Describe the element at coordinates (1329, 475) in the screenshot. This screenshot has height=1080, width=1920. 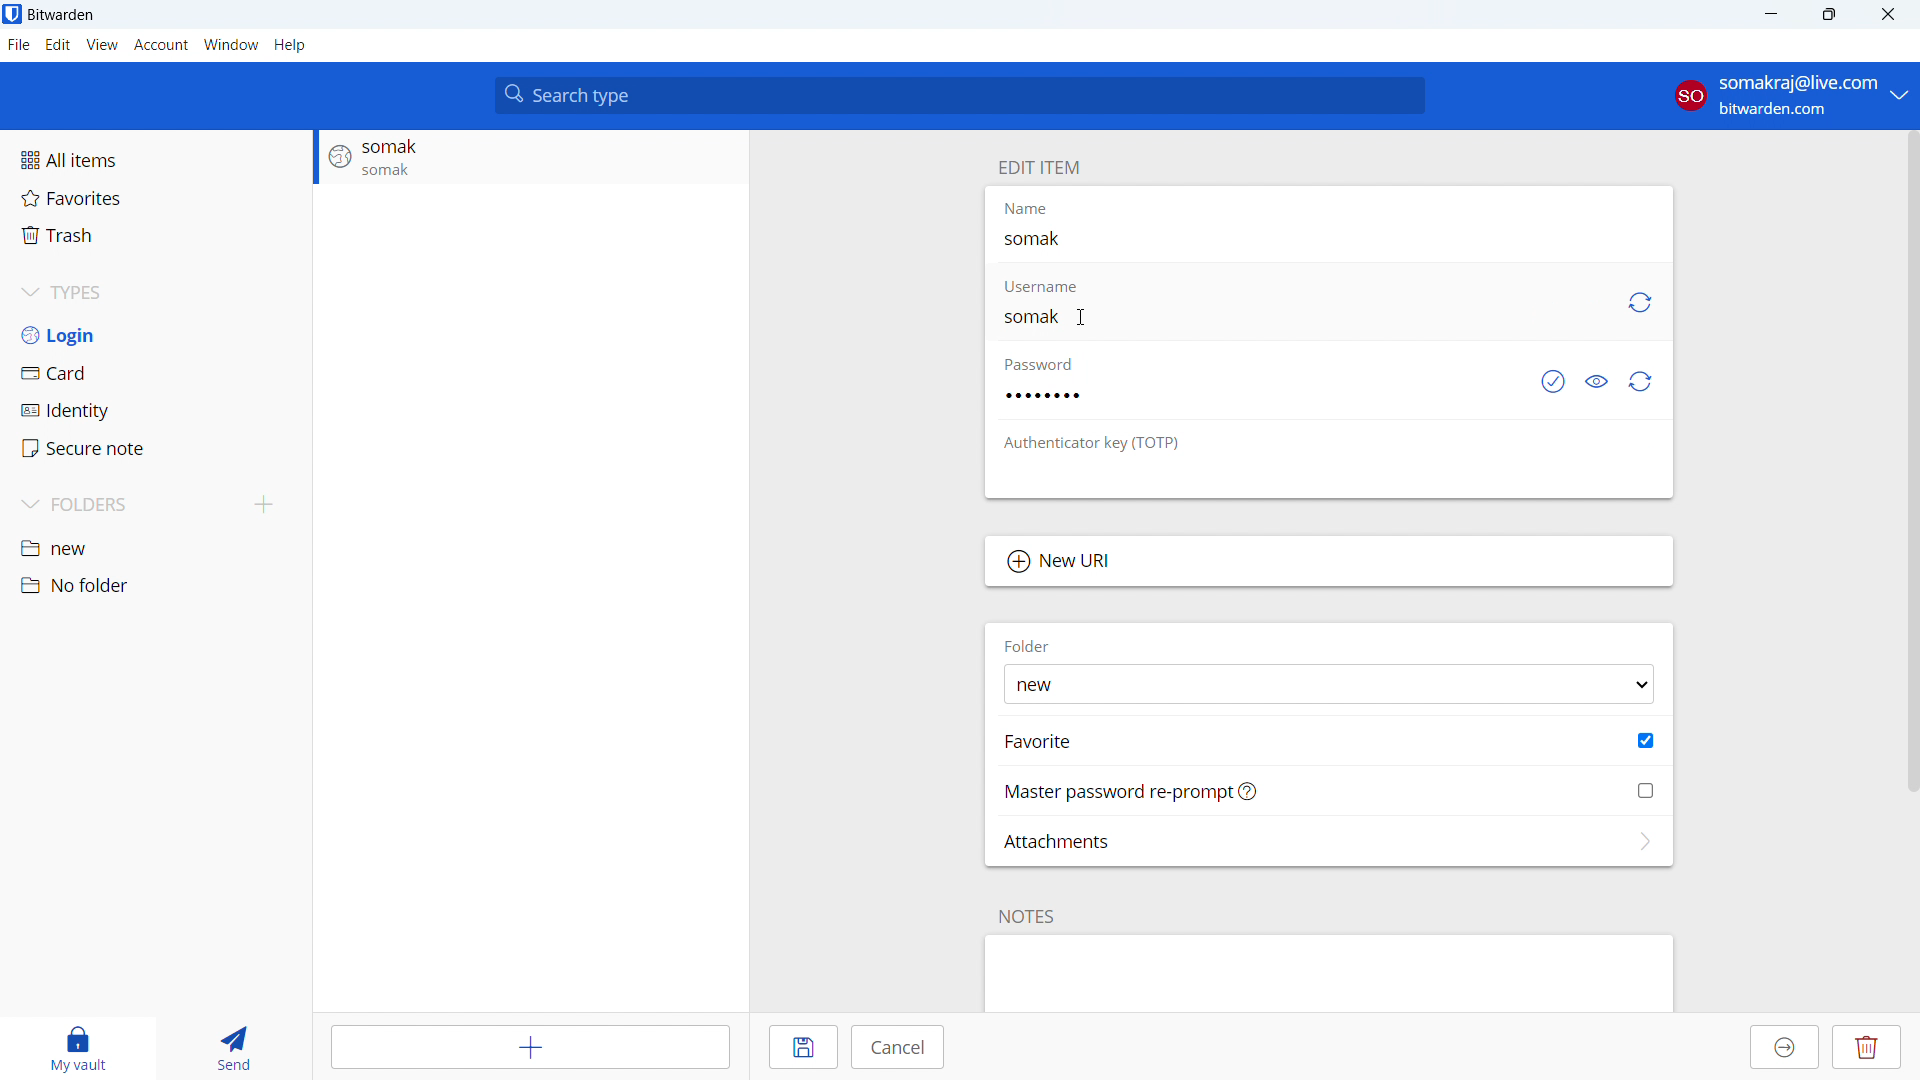
I see `edit authenticator key` at that location.